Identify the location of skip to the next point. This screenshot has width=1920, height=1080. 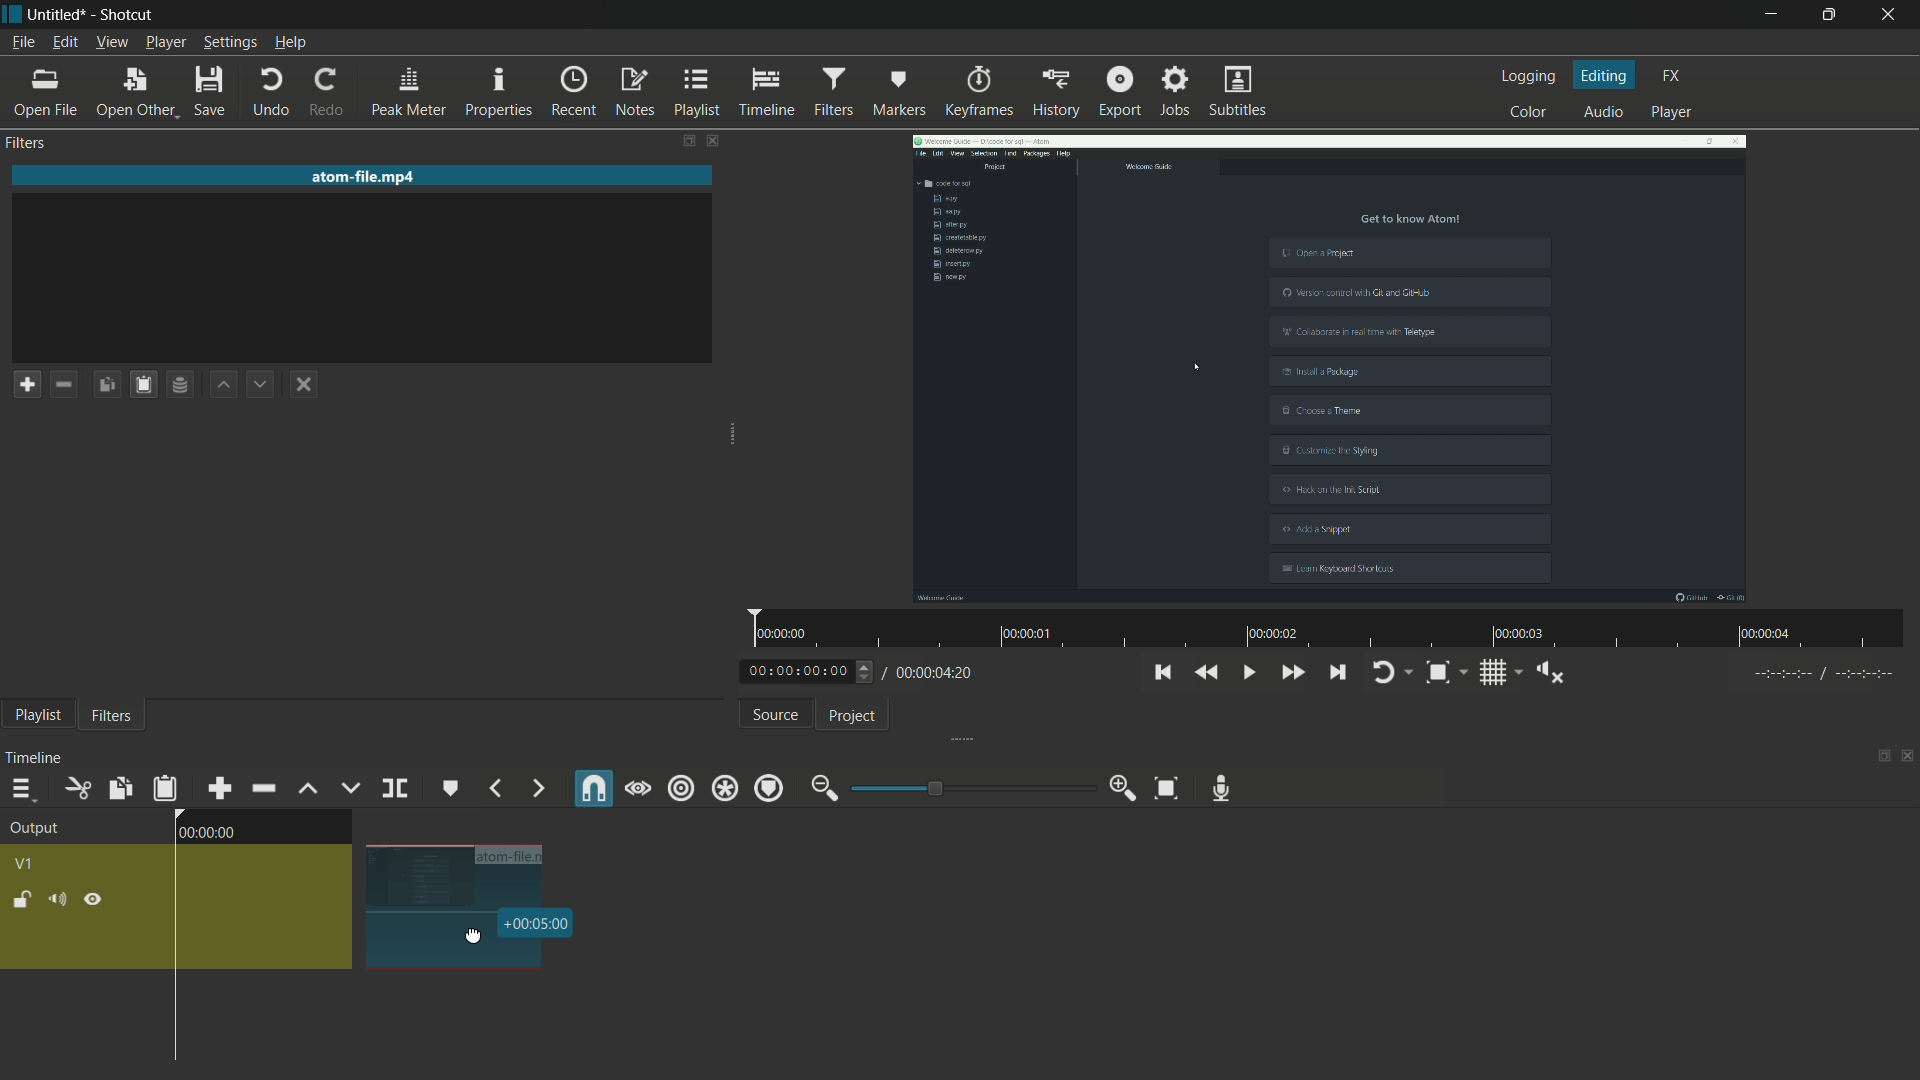
(1337, 672).